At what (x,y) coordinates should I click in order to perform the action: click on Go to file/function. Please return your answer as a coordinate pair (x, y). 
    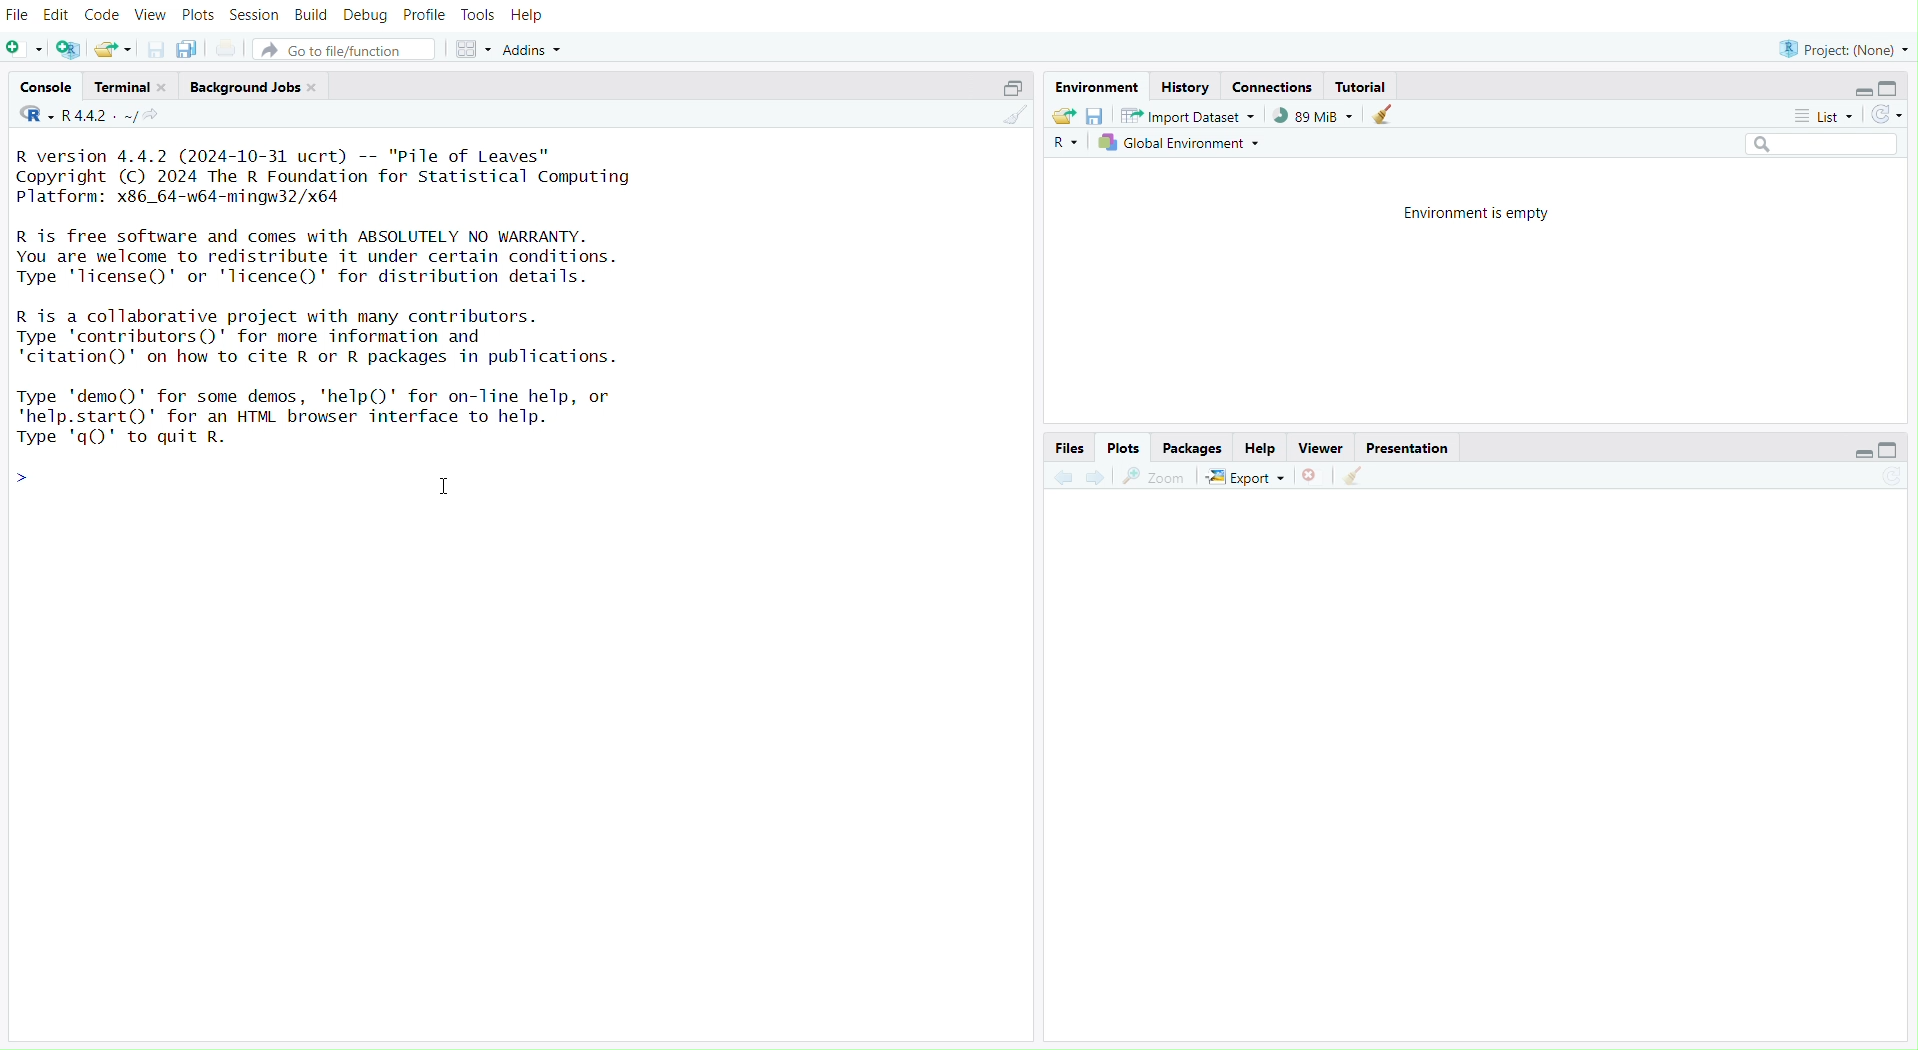
    Looking at the image, I should click on (351, 47).